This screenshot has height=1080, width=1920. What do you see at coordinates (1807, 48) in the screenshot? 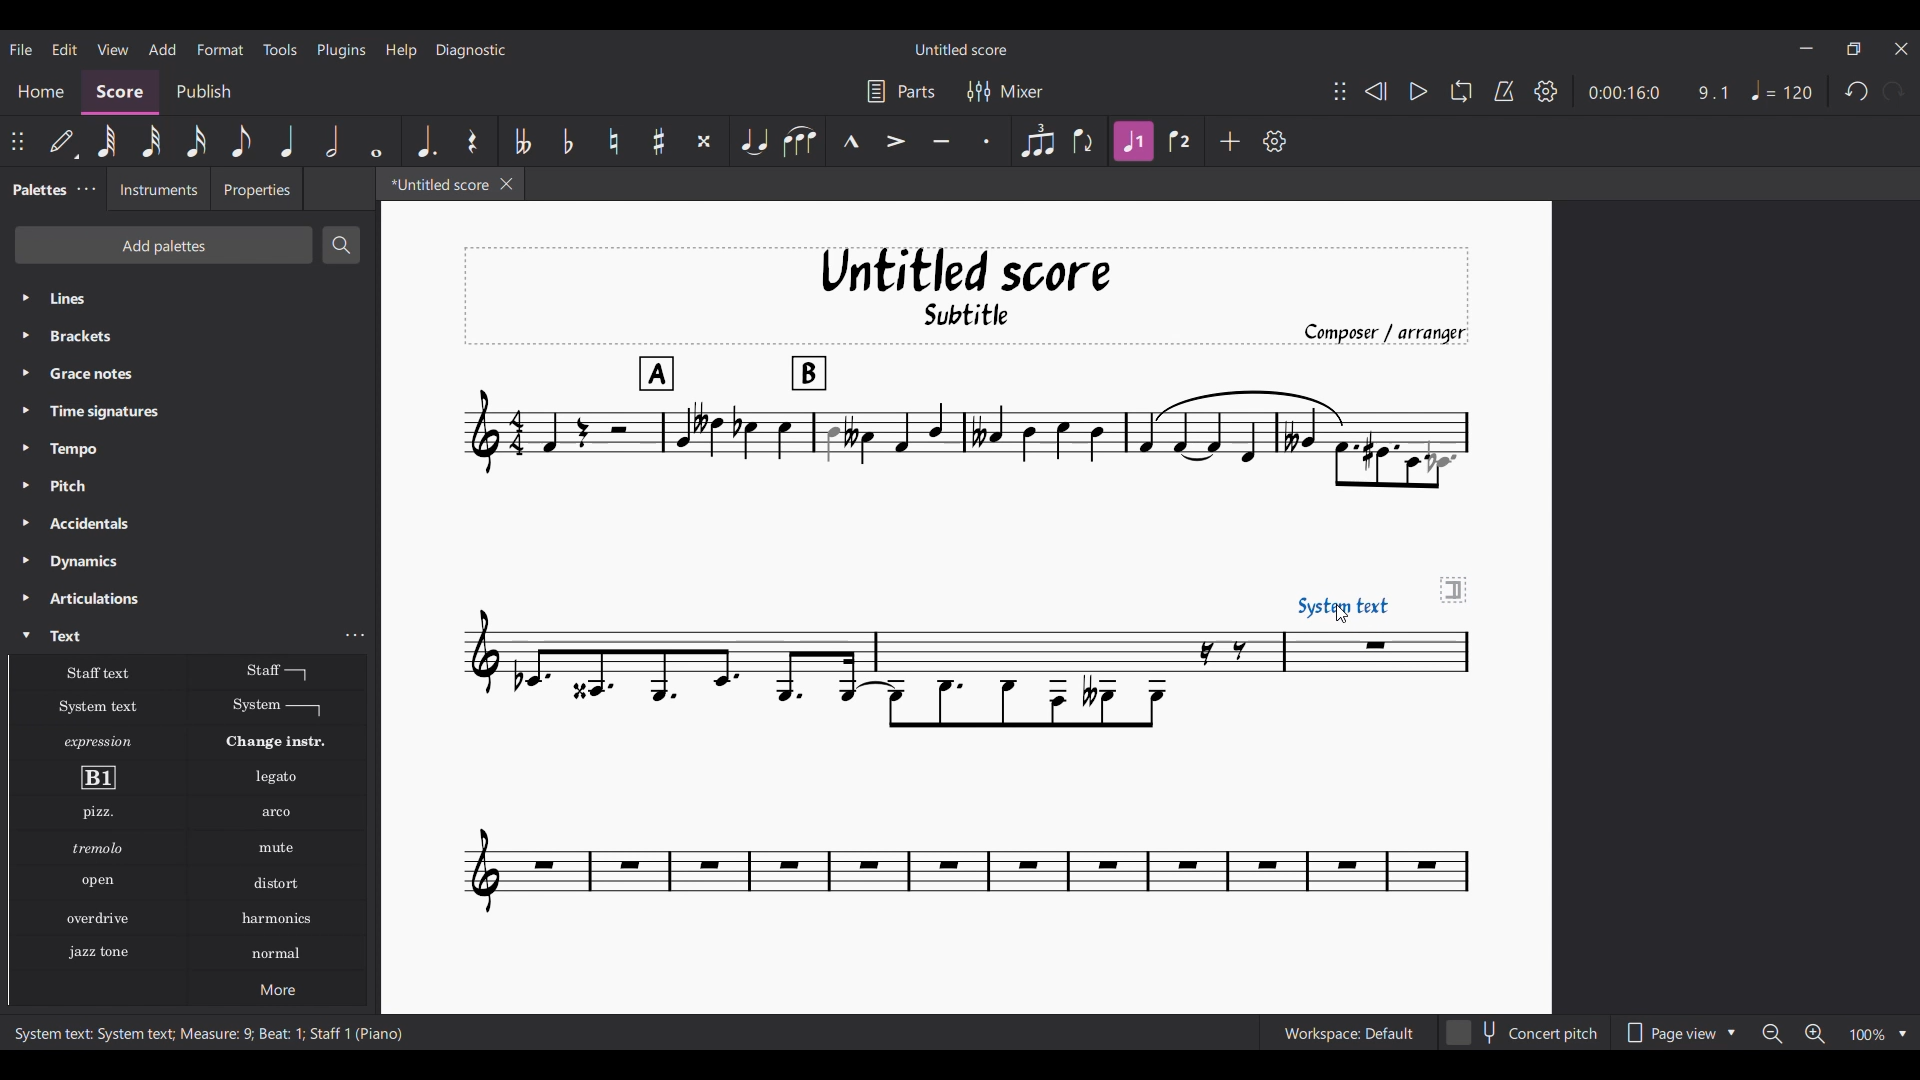
I see `Minimize` at bounding box center [1807, 48].